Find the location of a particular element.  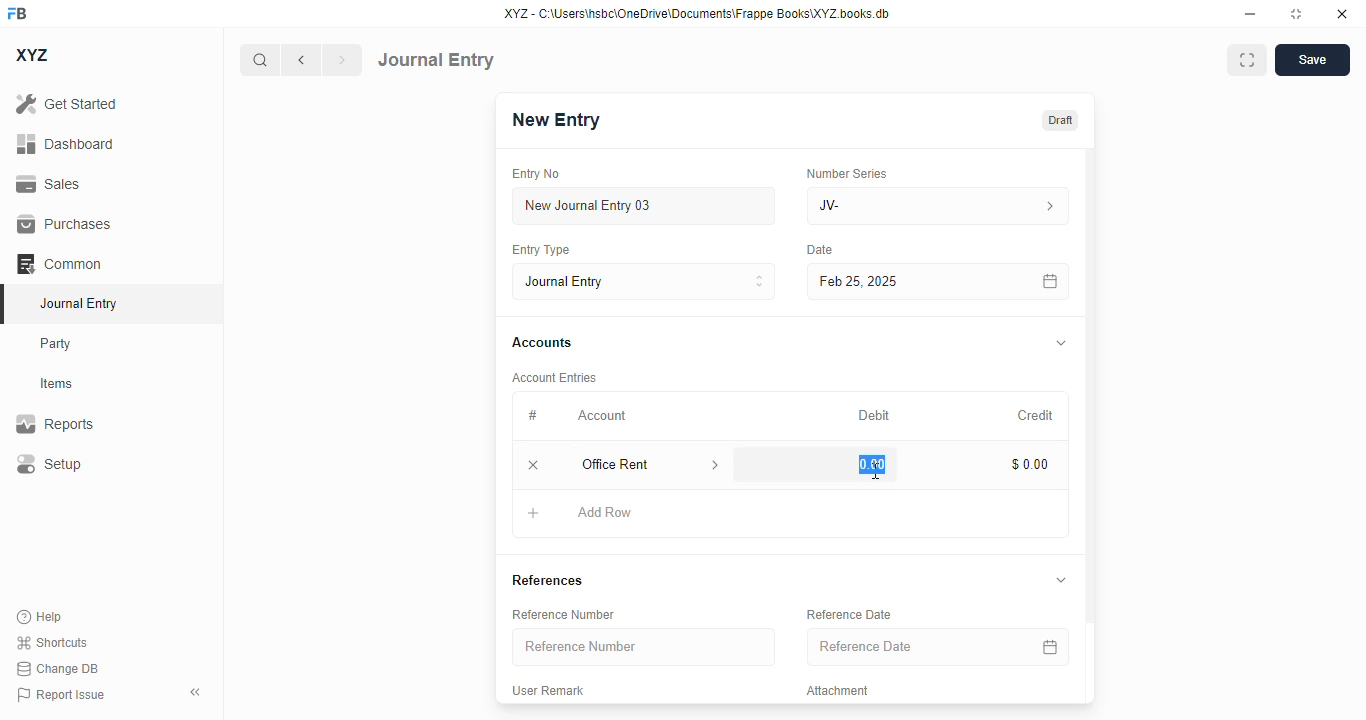

save is located at coordinates (1313, 60).